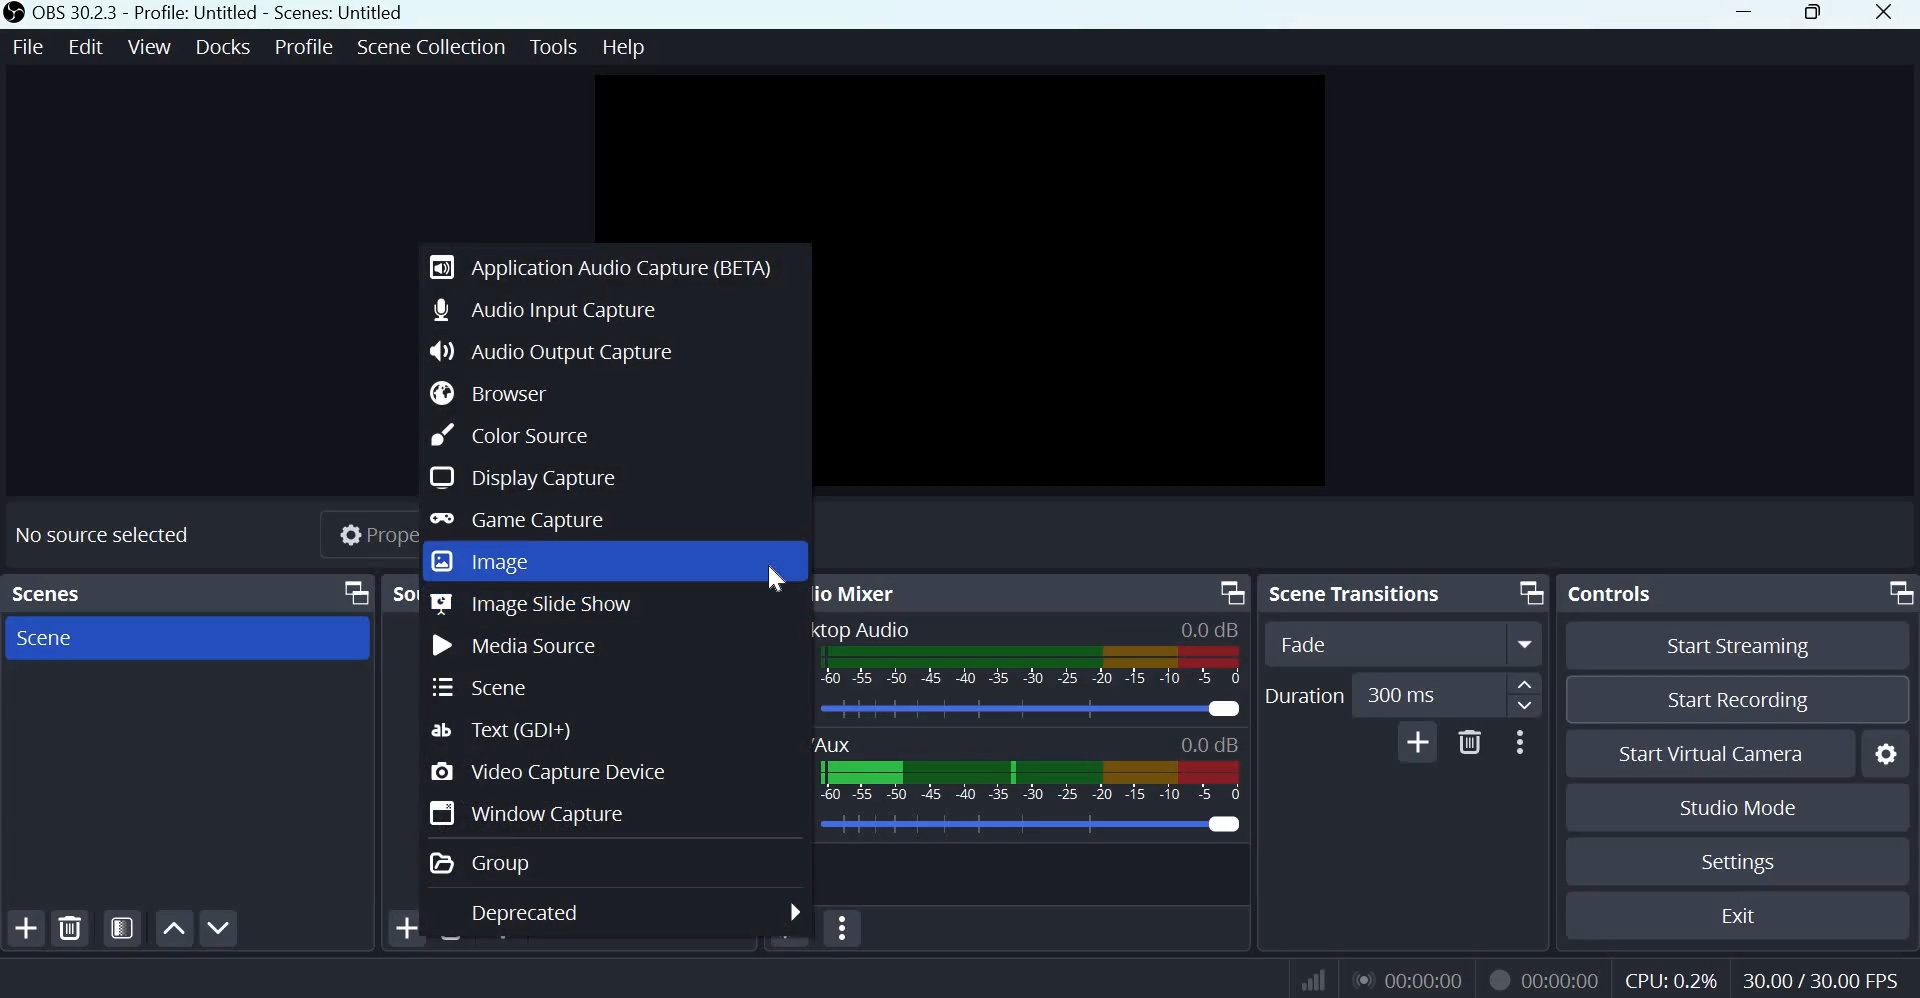  Describe the element at coordinates (1031, 667) in the screenshot. I see `Volume meter` at that location.